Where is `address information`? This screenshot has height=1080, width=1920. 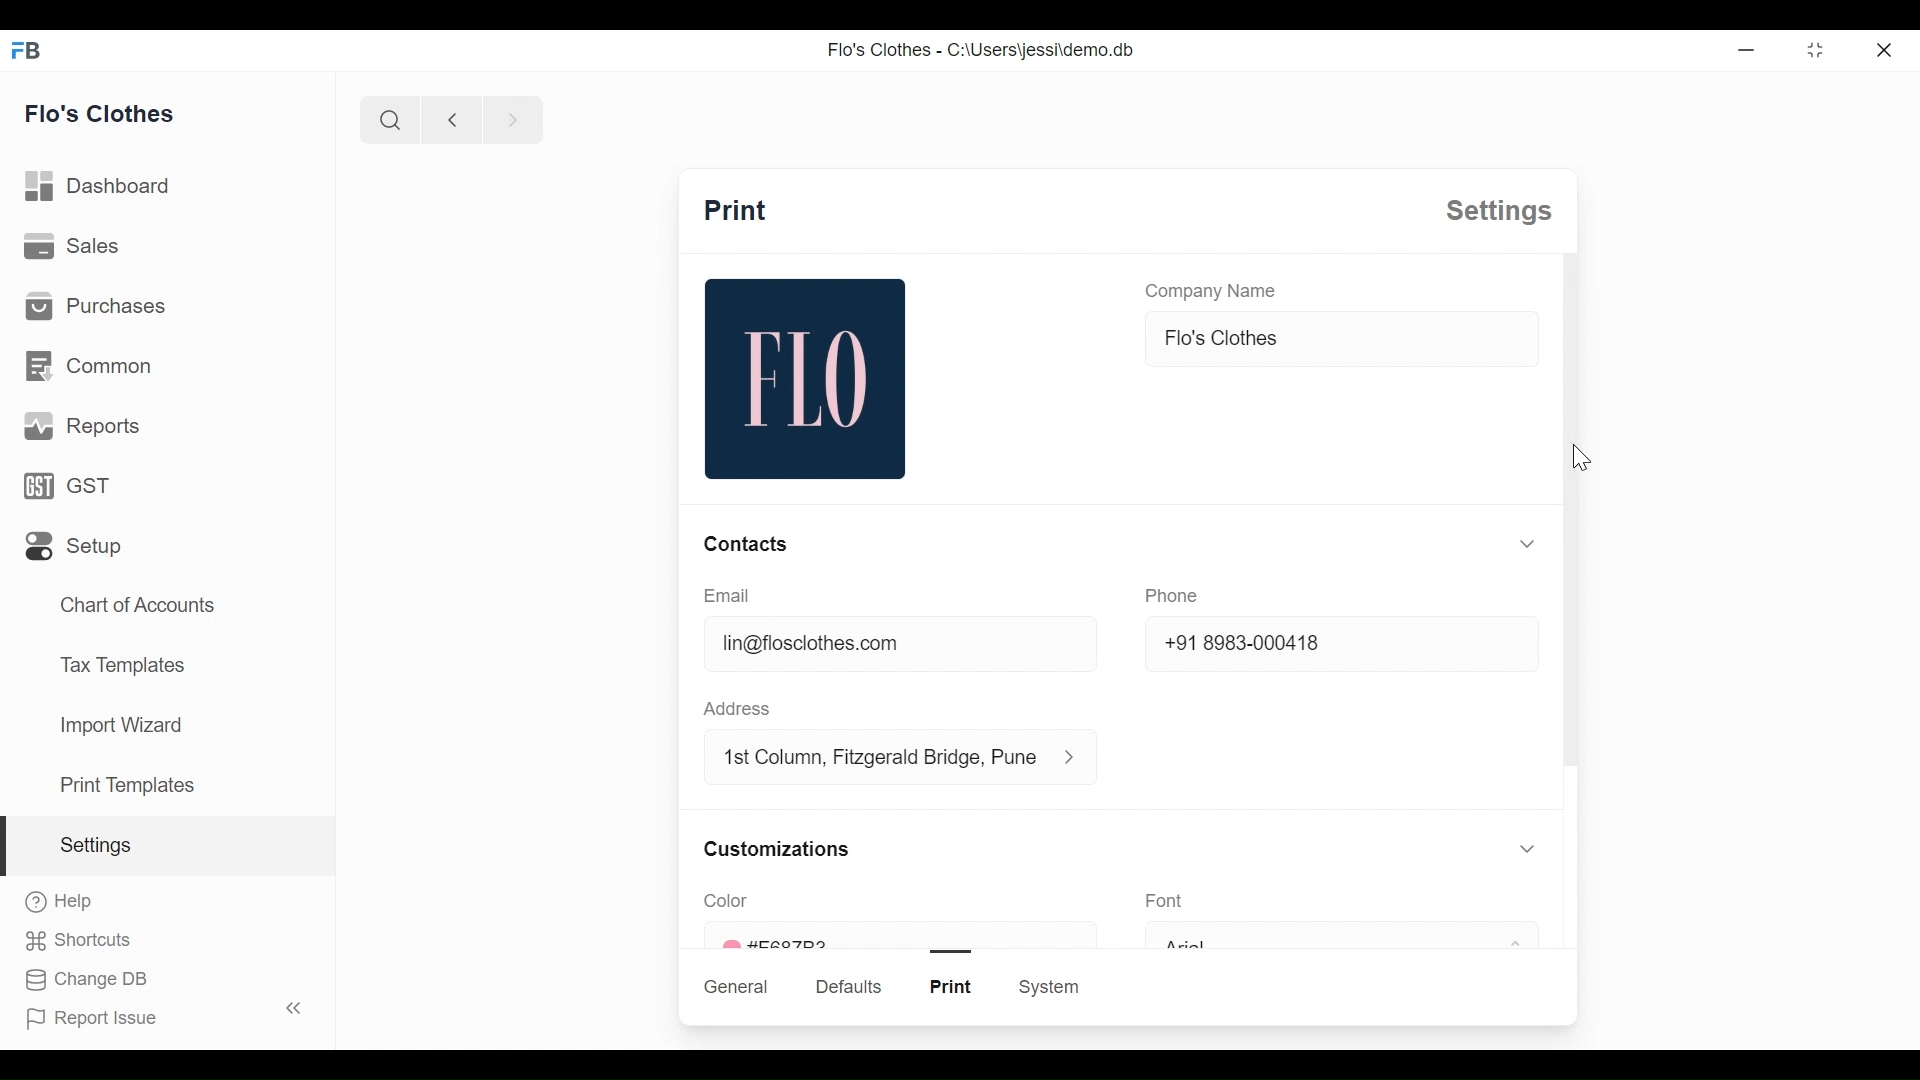
address information is located at coordinates (1073, 757).